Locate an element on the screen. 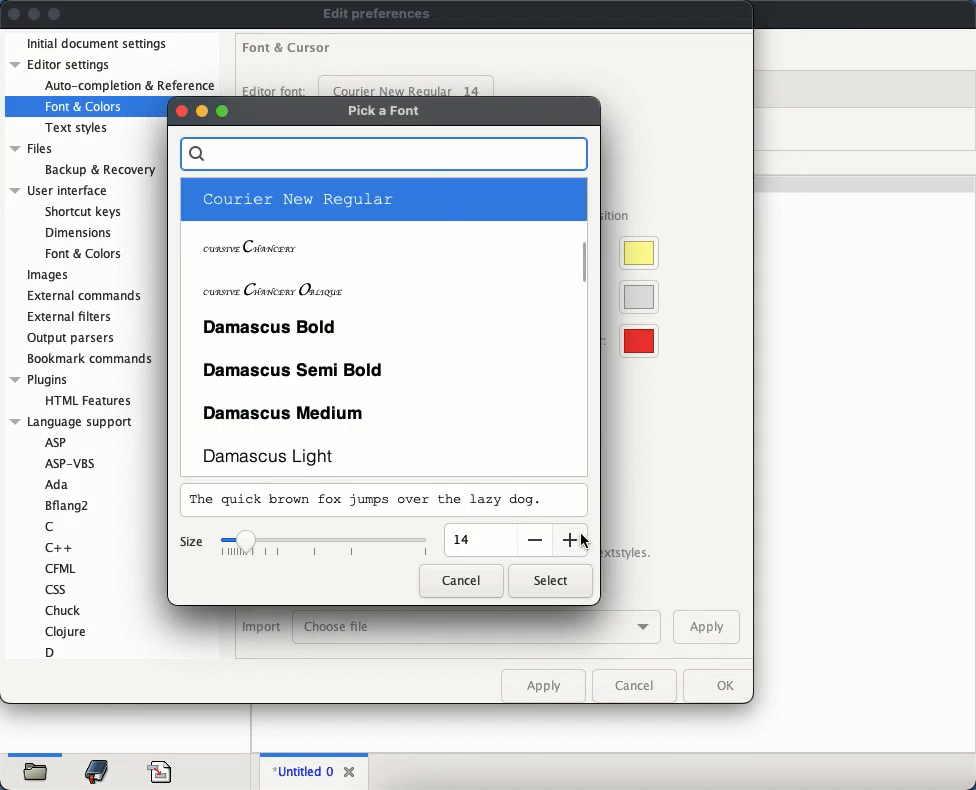  dimensions is located at coordinates (76, 232).